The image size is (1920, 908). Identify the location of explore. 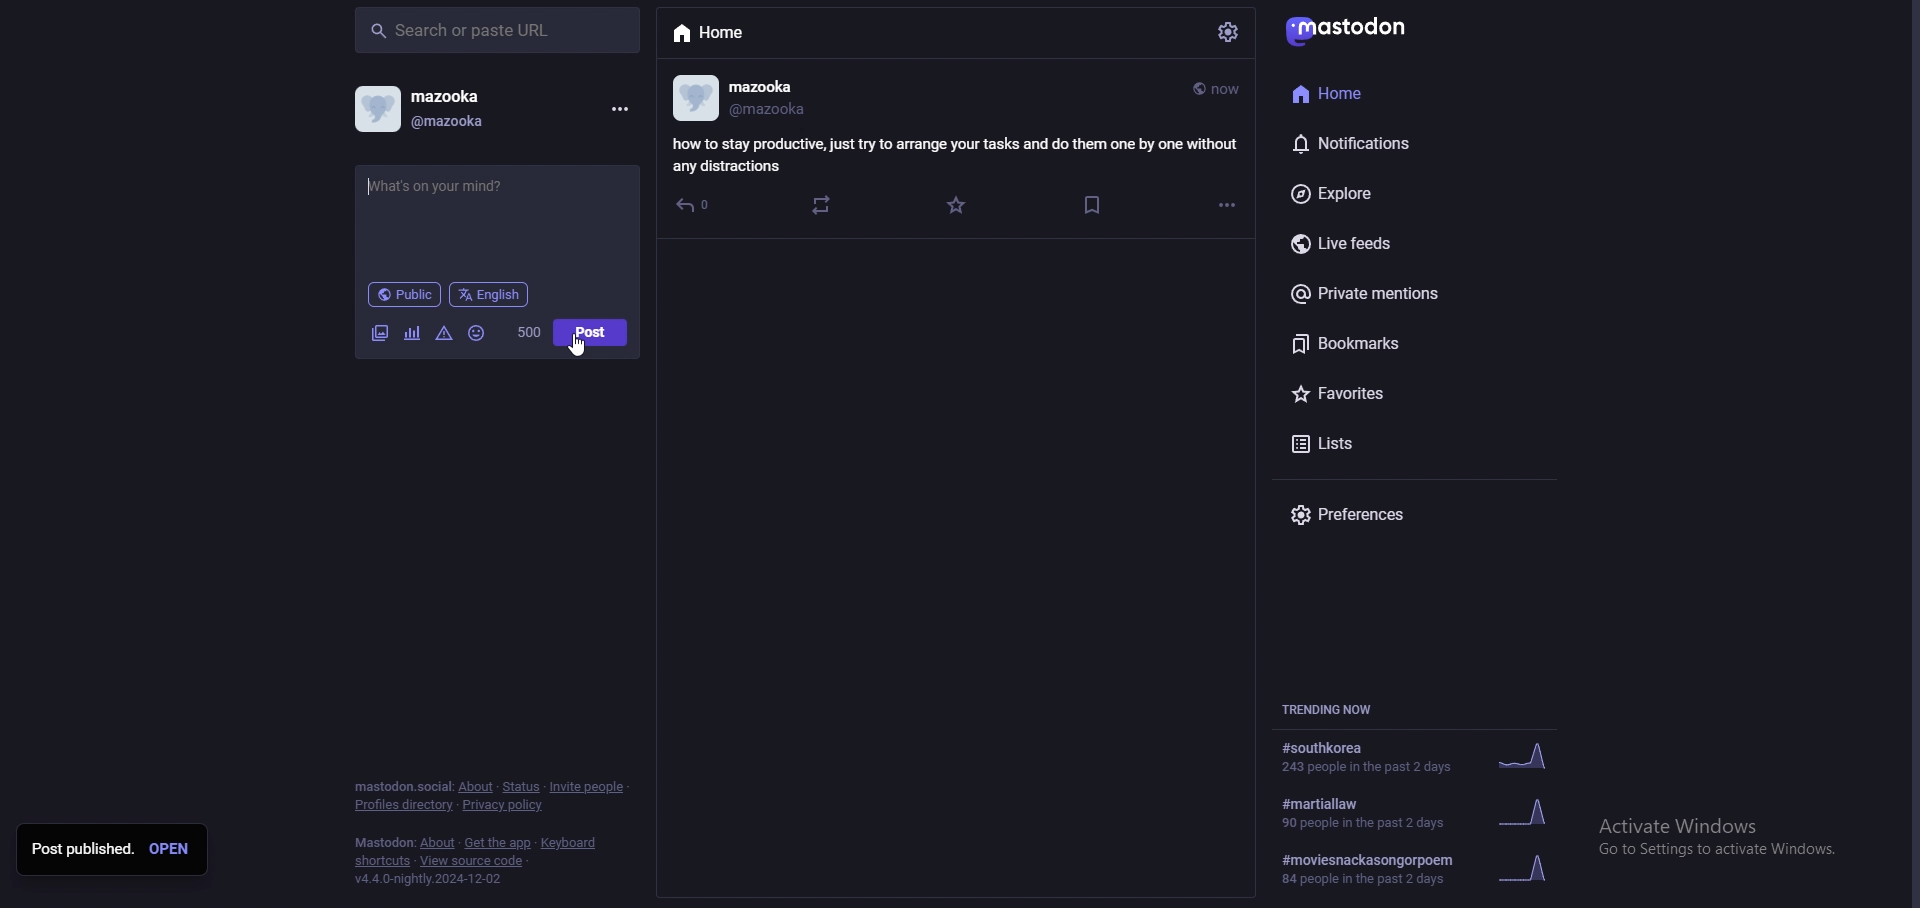
(1388, 192).